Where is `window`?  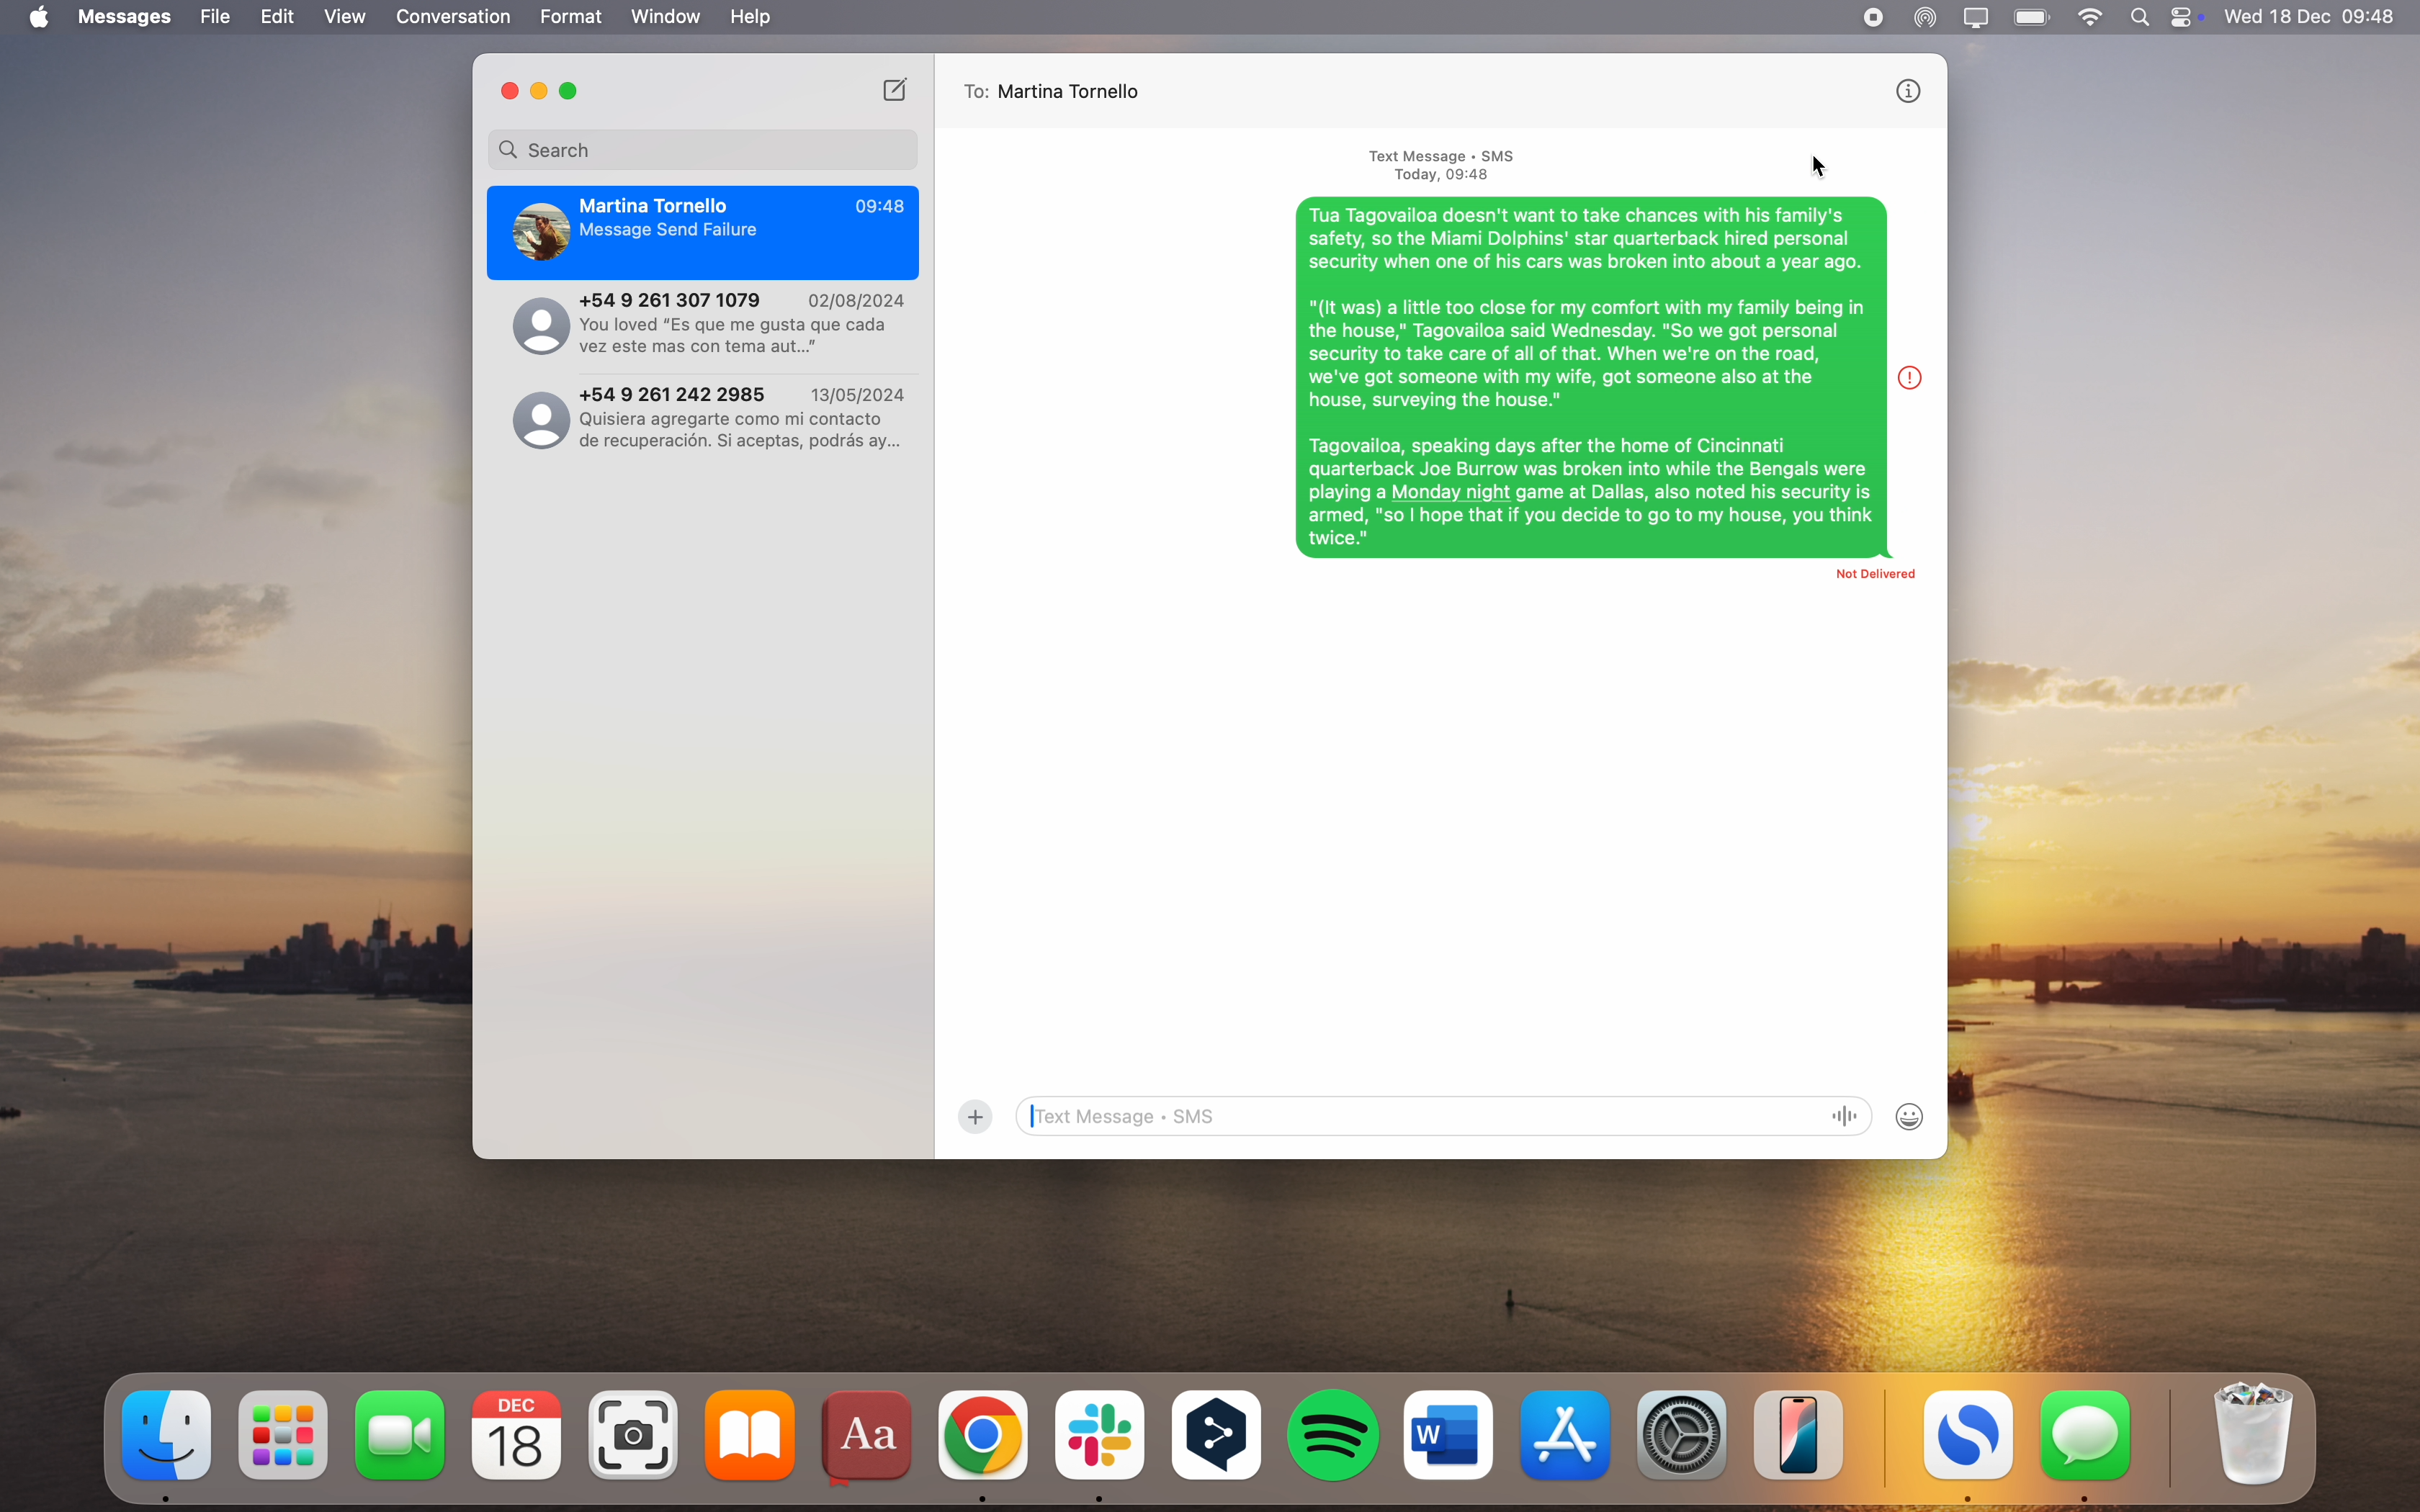 window is located at coordinates (667, 17).